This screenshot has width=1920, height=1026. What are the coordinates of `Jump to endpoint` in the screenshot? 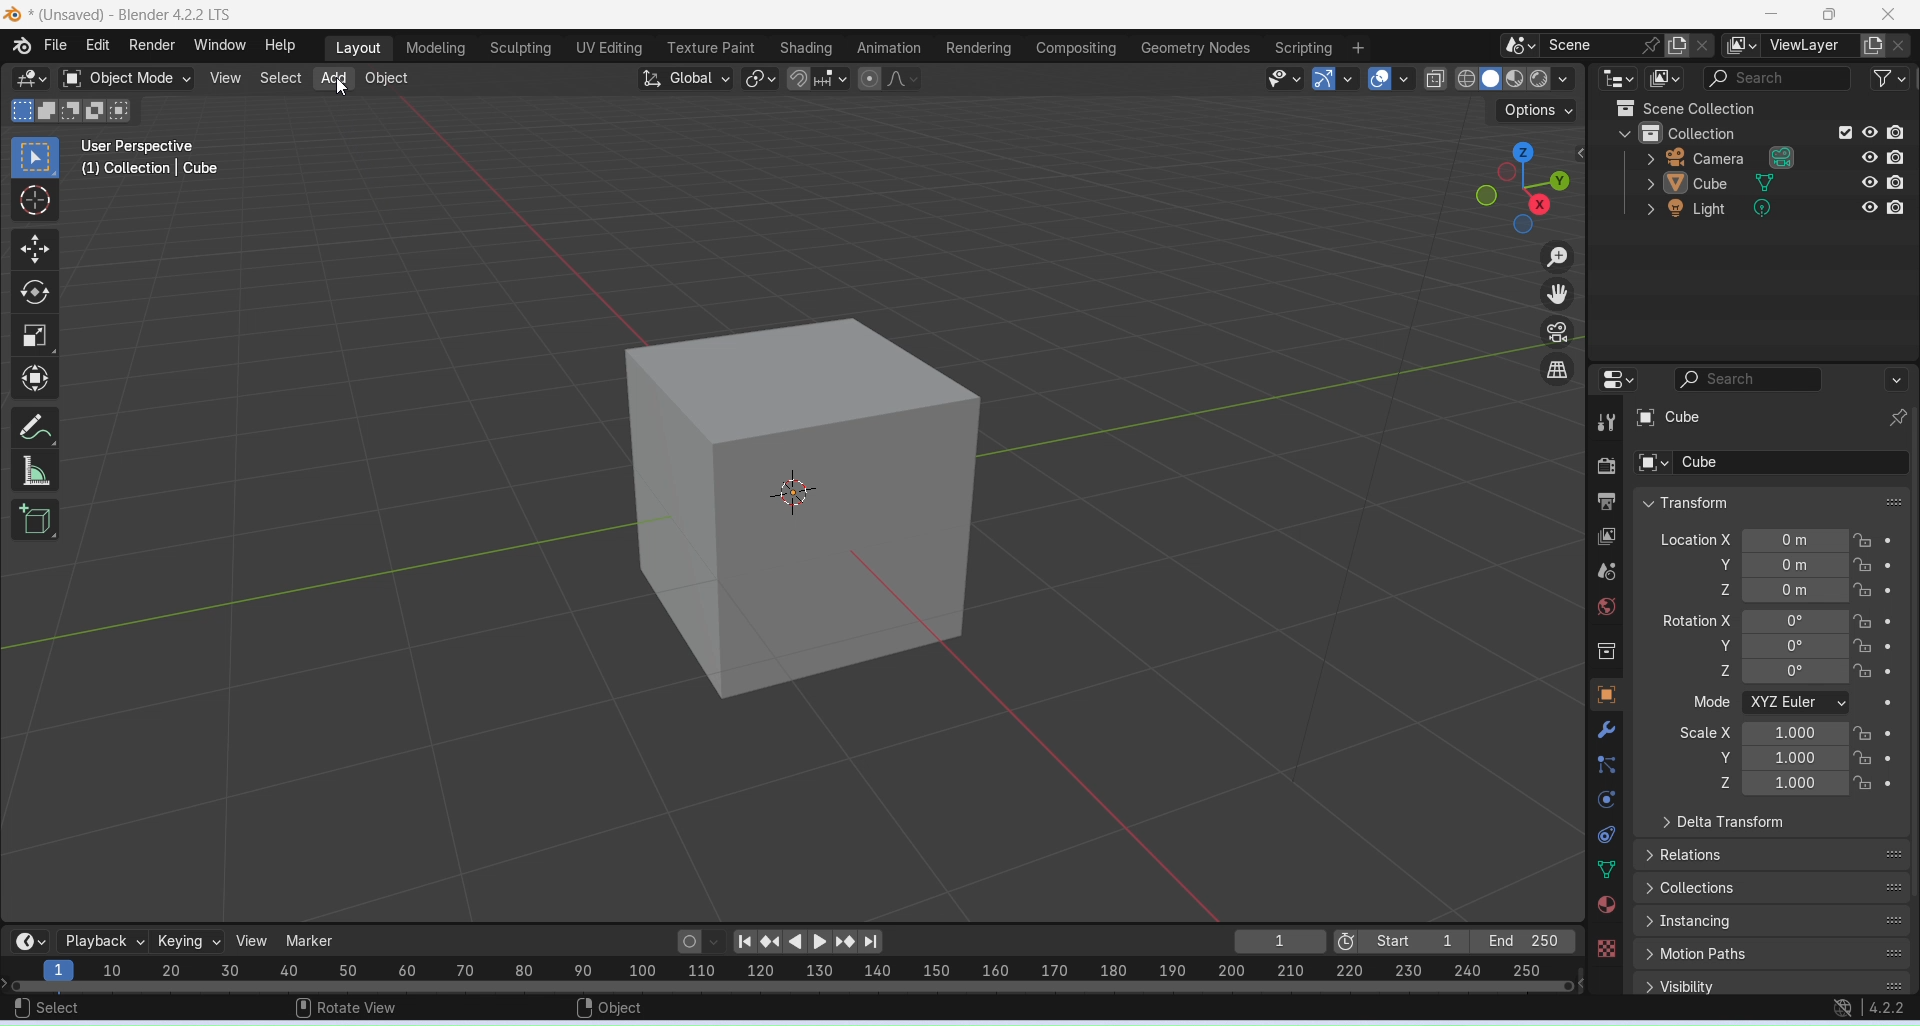 It's located at (878, 942).